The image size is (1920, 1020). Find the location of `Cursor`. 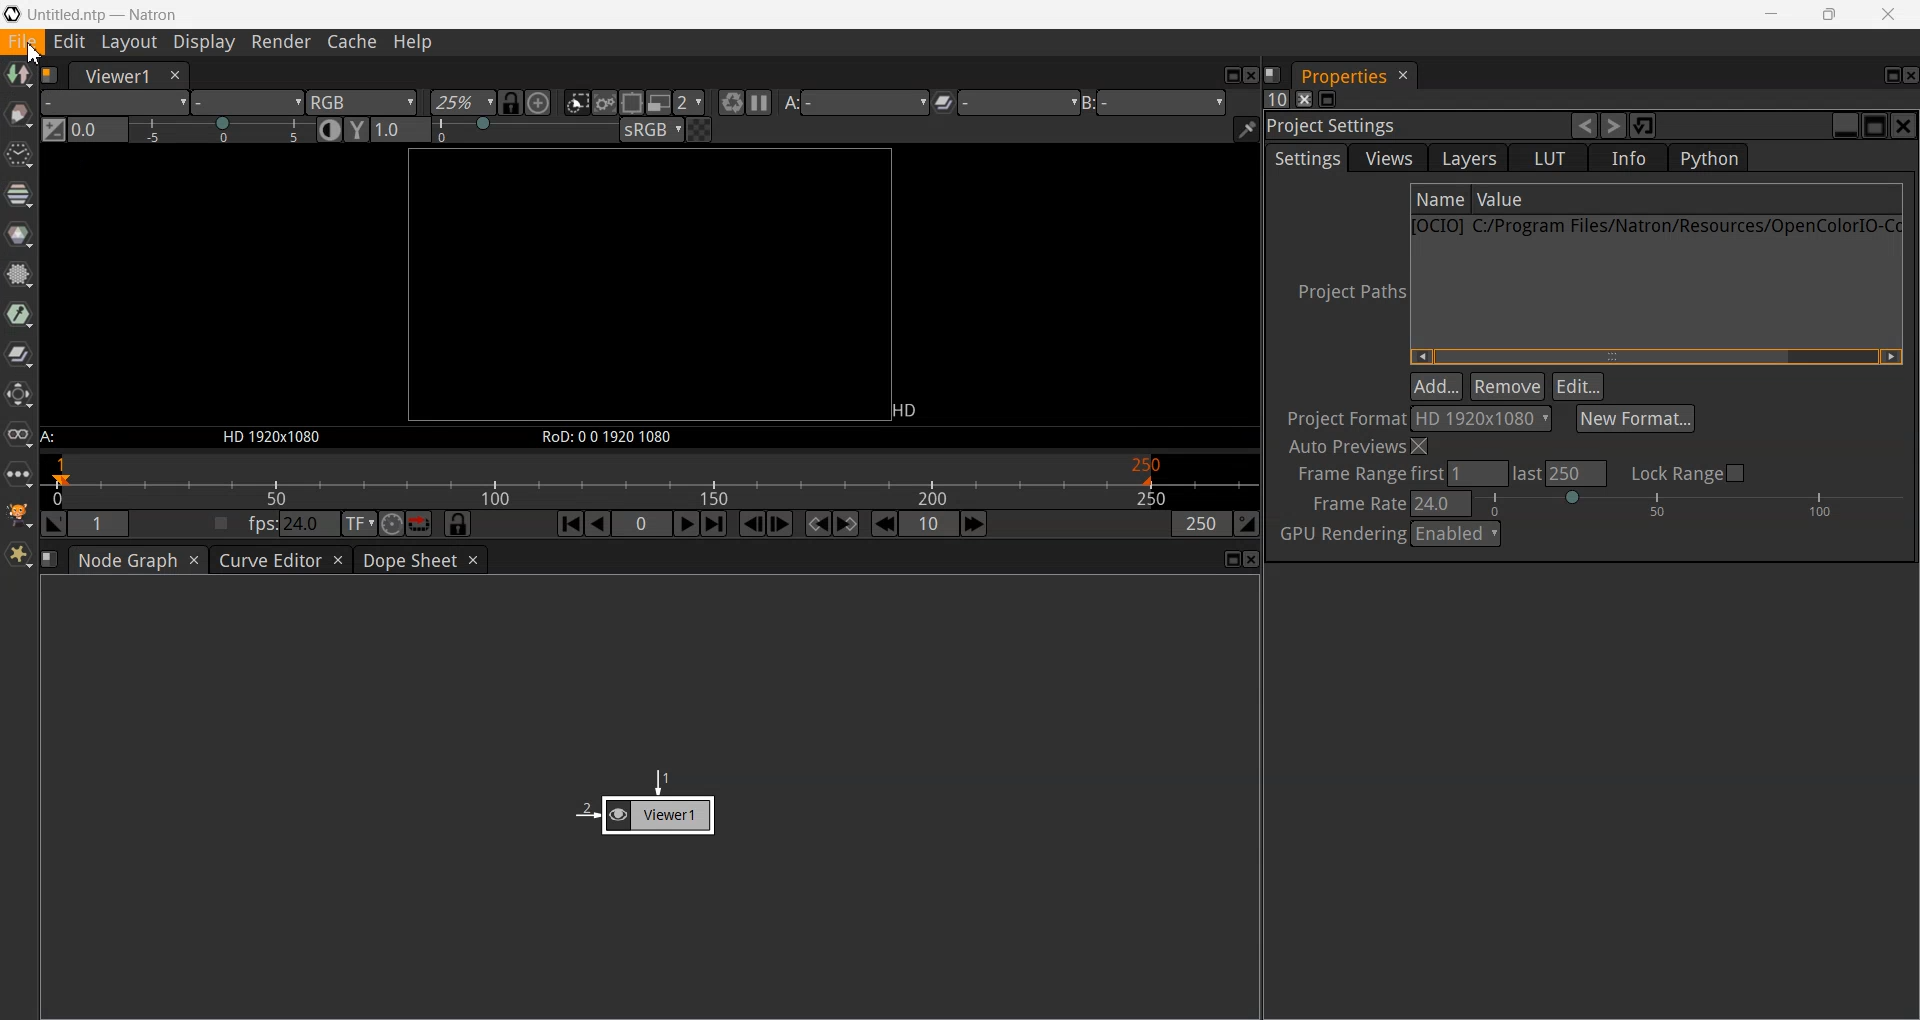

Cursor is located at coordinates (34, 54).